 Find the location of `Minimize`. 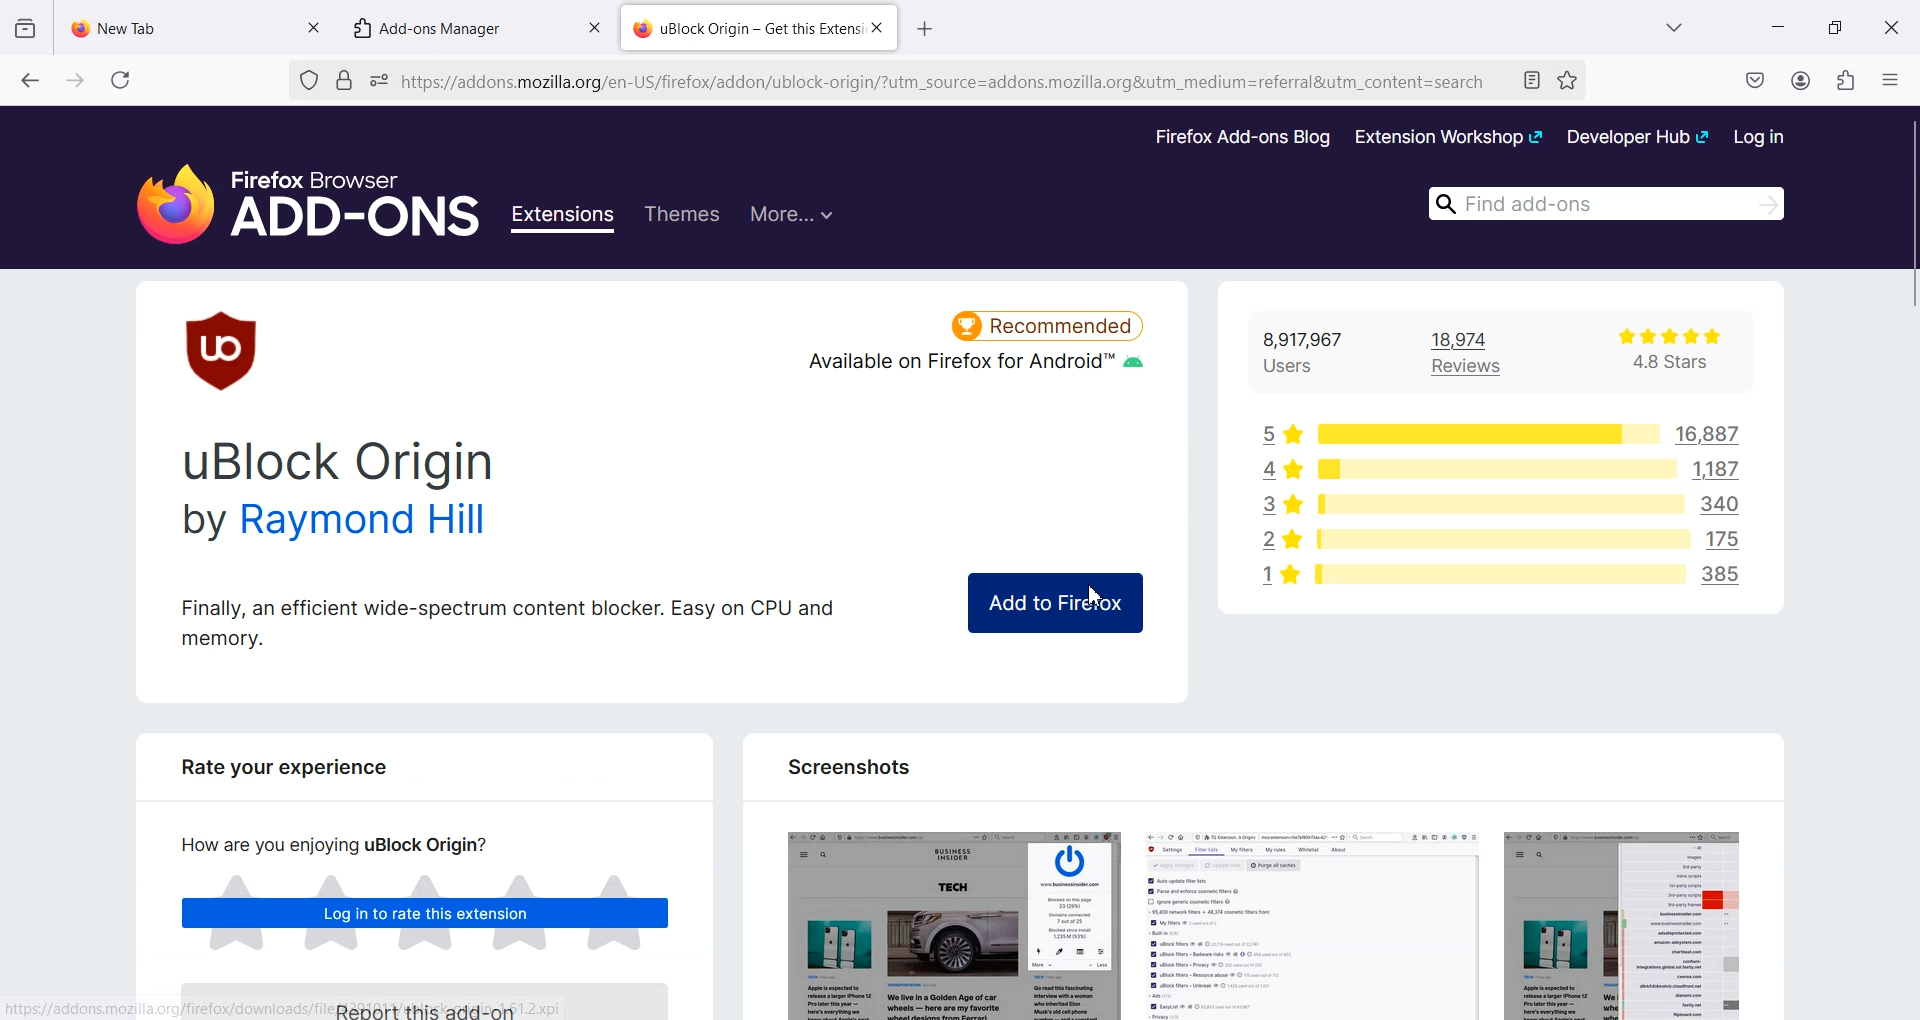

Minimize is located at coordinates (1778, 27).